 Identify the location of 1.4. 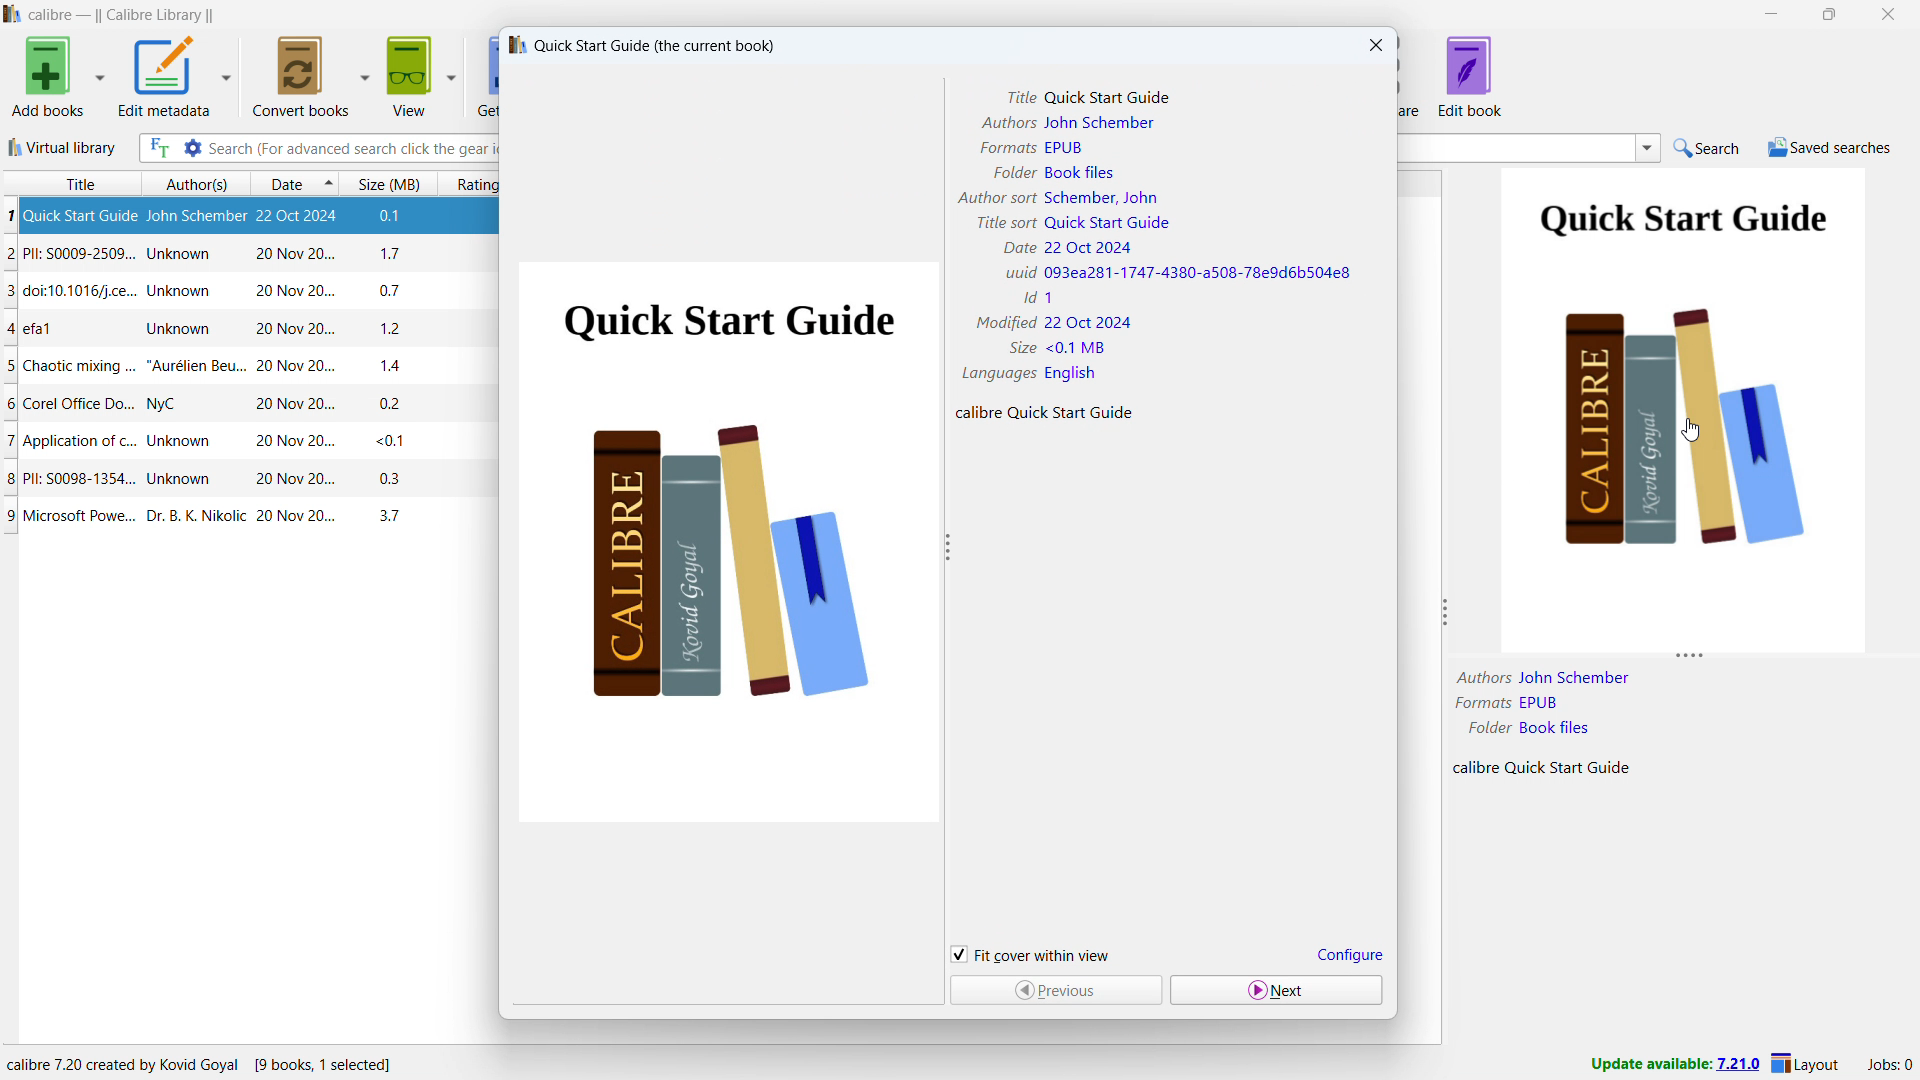
(395, 367).